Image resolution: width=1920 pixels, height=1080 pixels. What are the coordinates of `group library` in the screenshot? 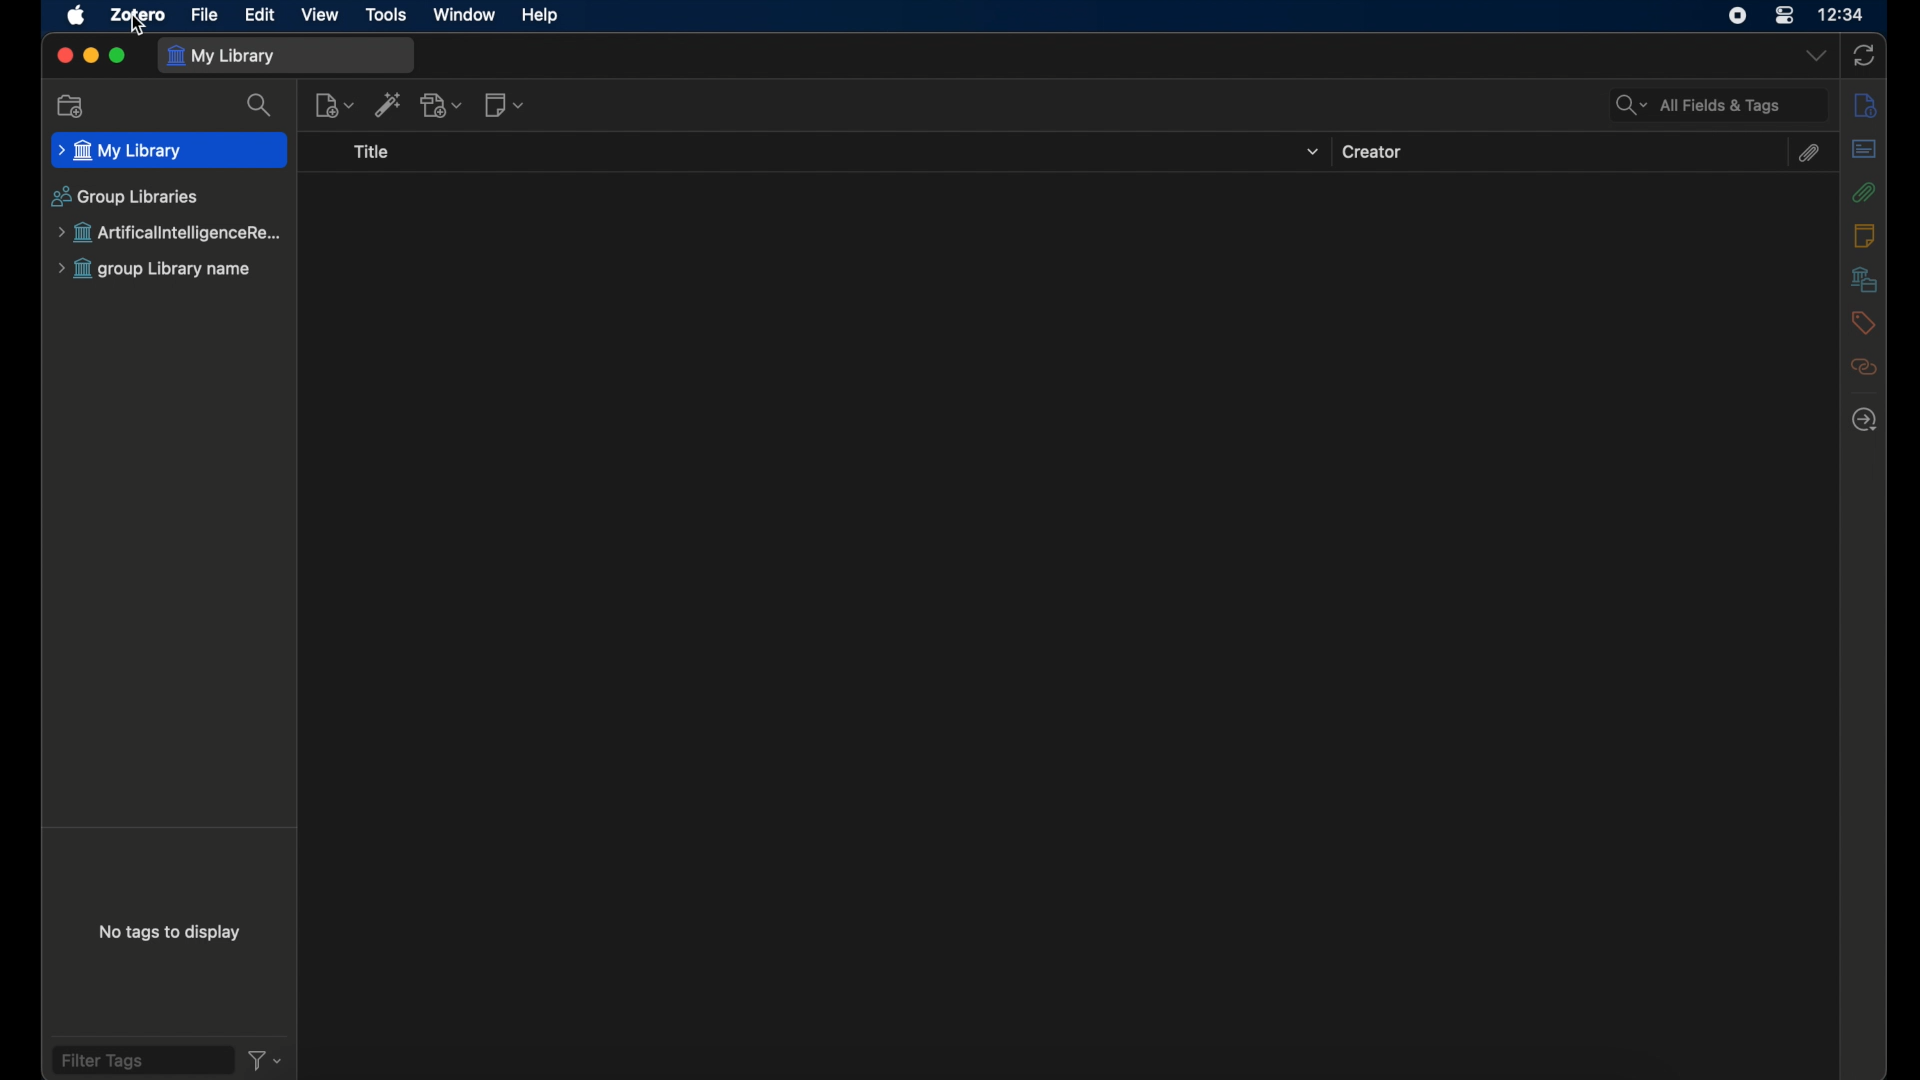 It's located at (173, 233).